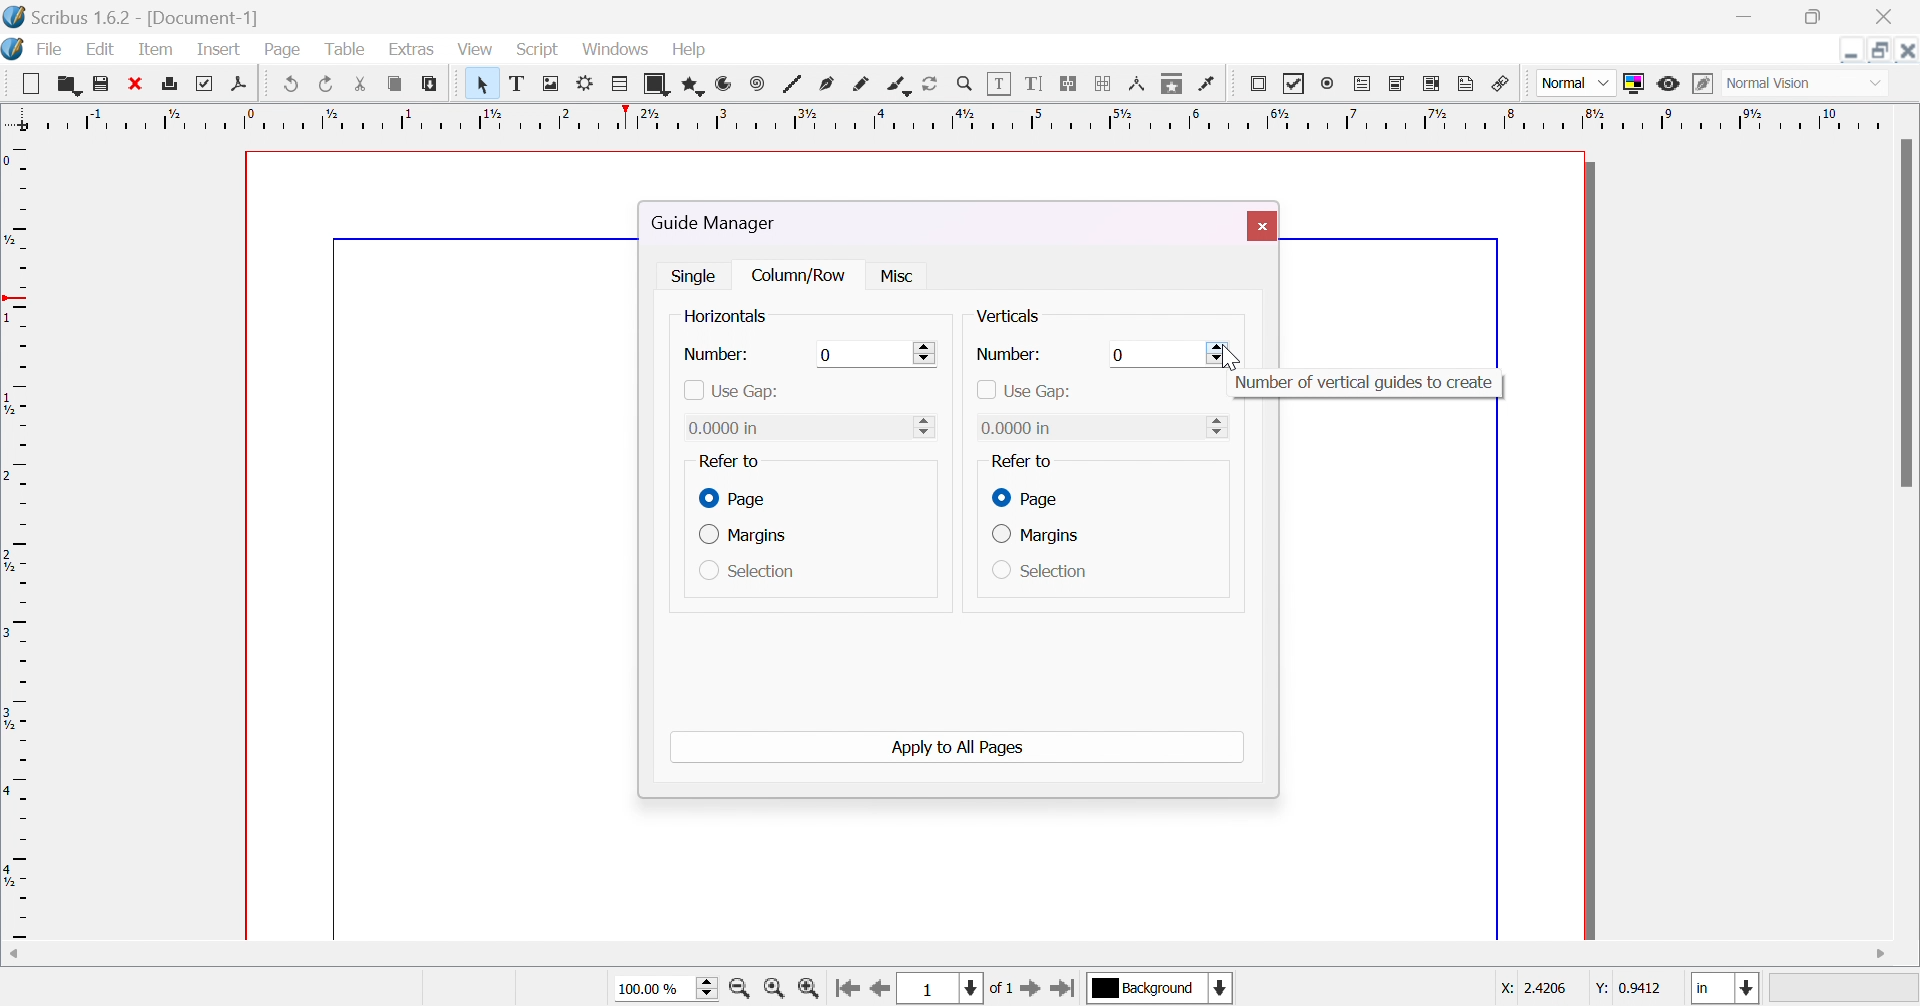 This screenshot has width=1920, height=1006. What do you see at coordinates (1296, 84) in the screenshot?
I see `PDF checkbox` at bounding box center [1296, 84].